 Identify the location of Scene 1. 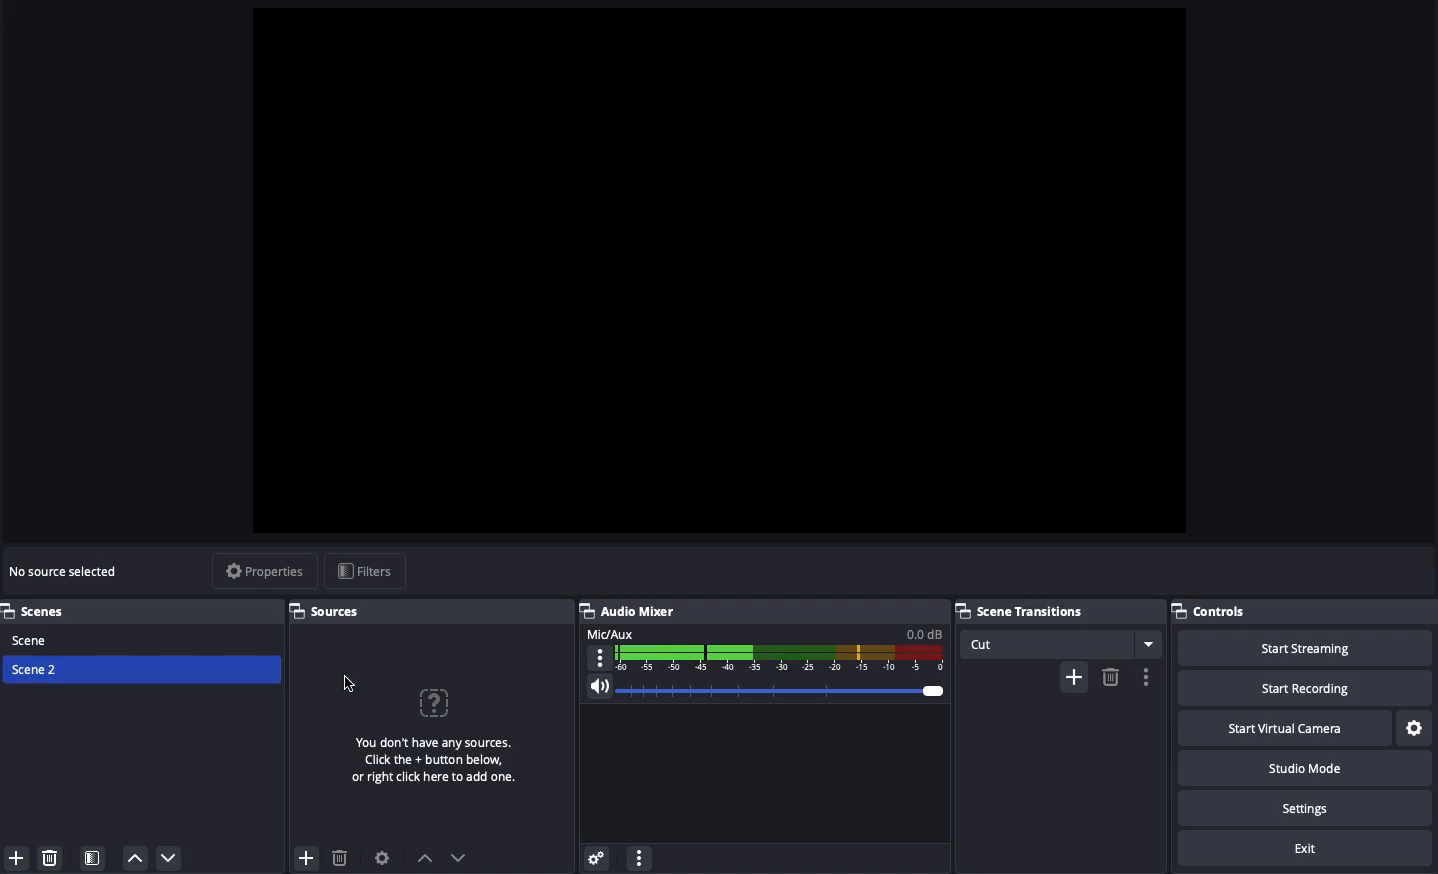
(33, 639).